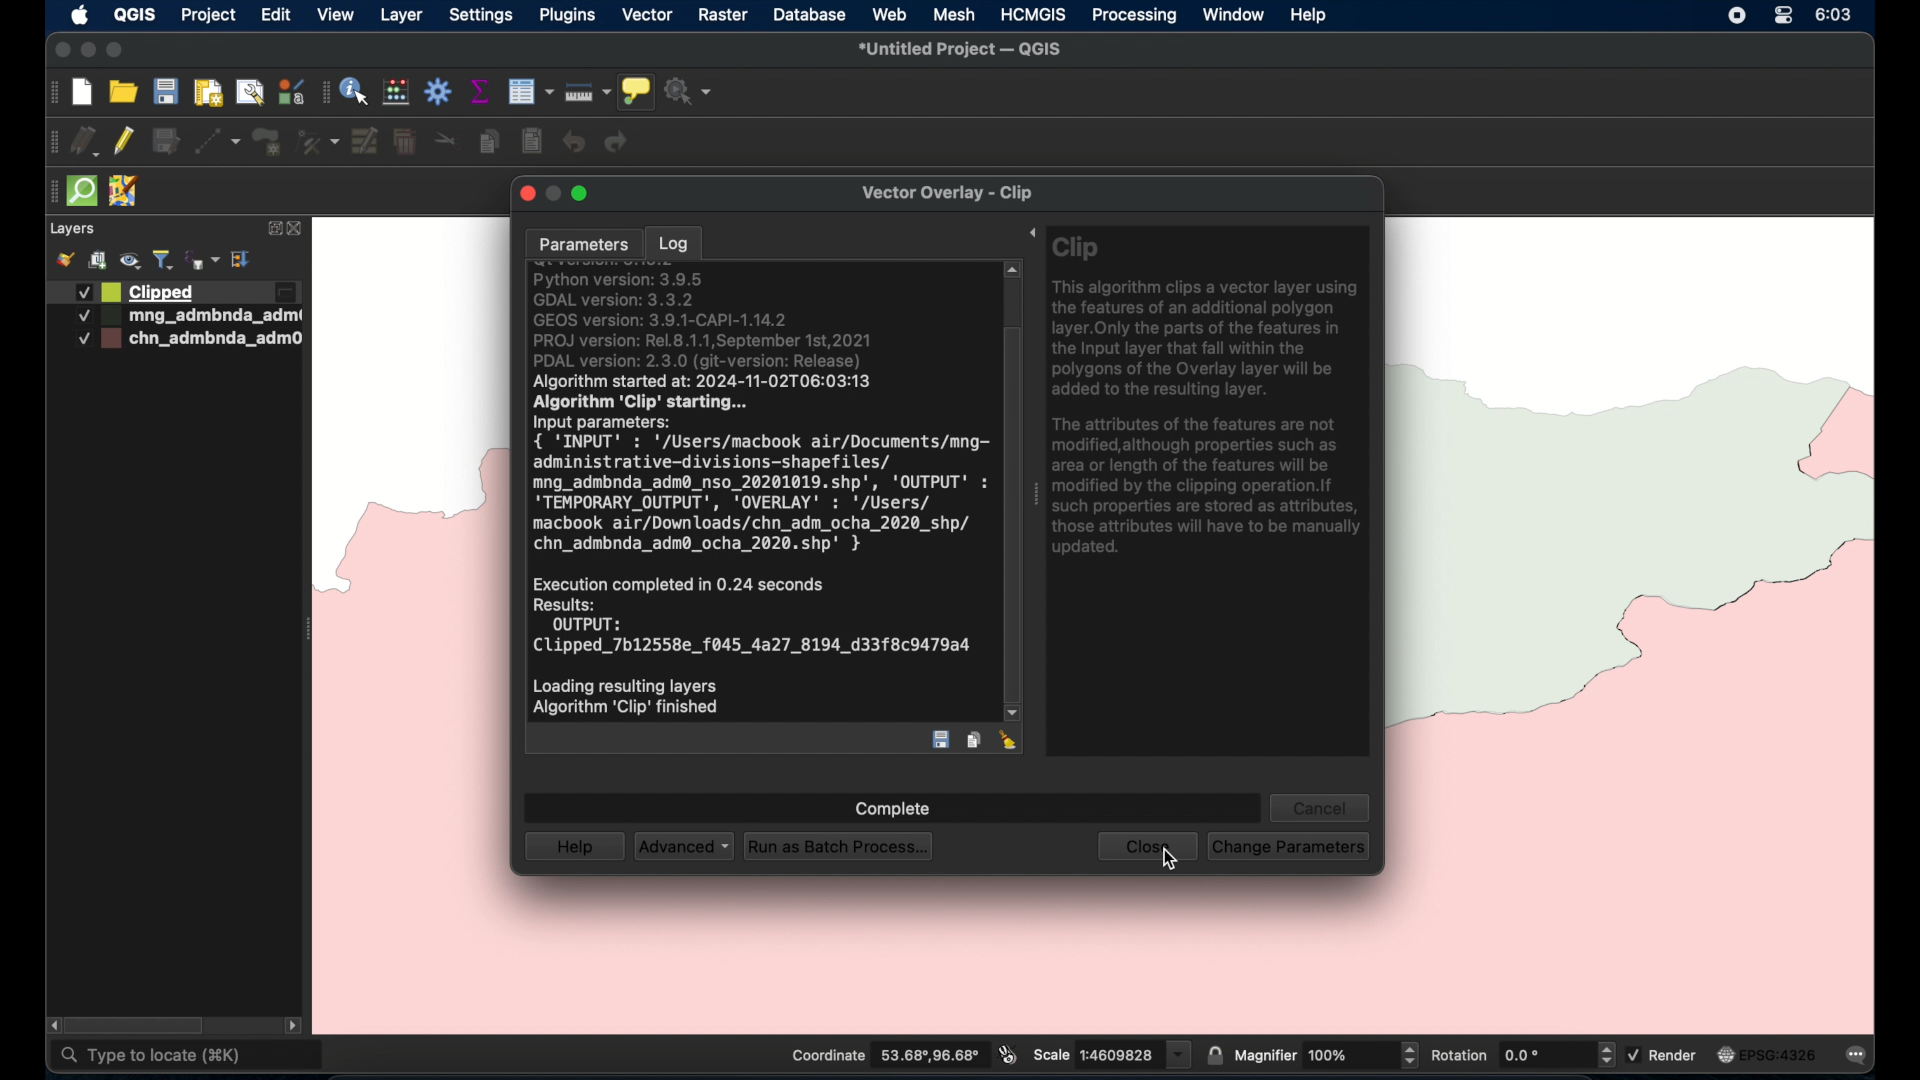  Describe the element at coordinates (81, 15) in the screenshot. I see `apple icon` at that location.